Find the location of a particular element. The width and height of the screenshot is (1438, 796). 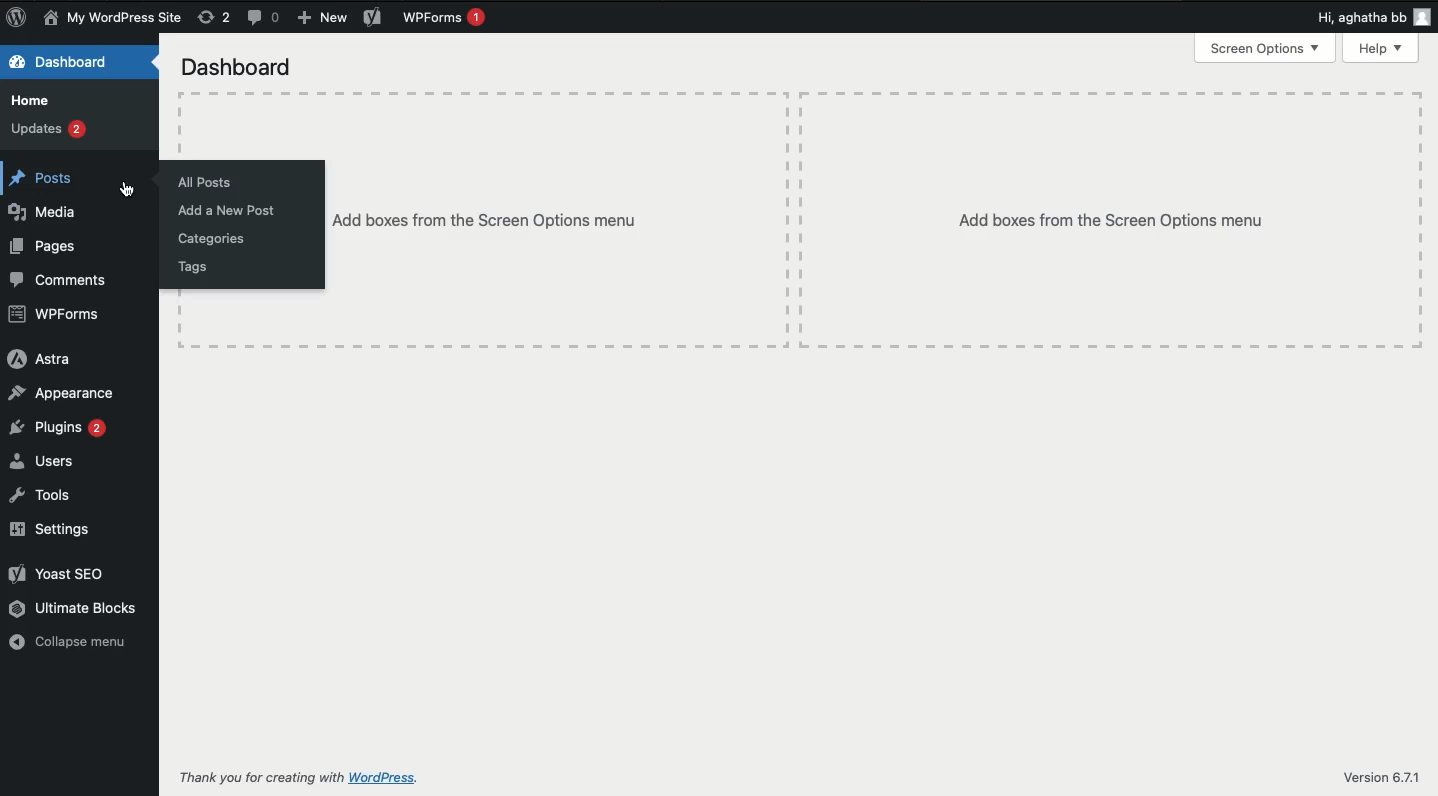

Comments is located at coordinates (59, 280).